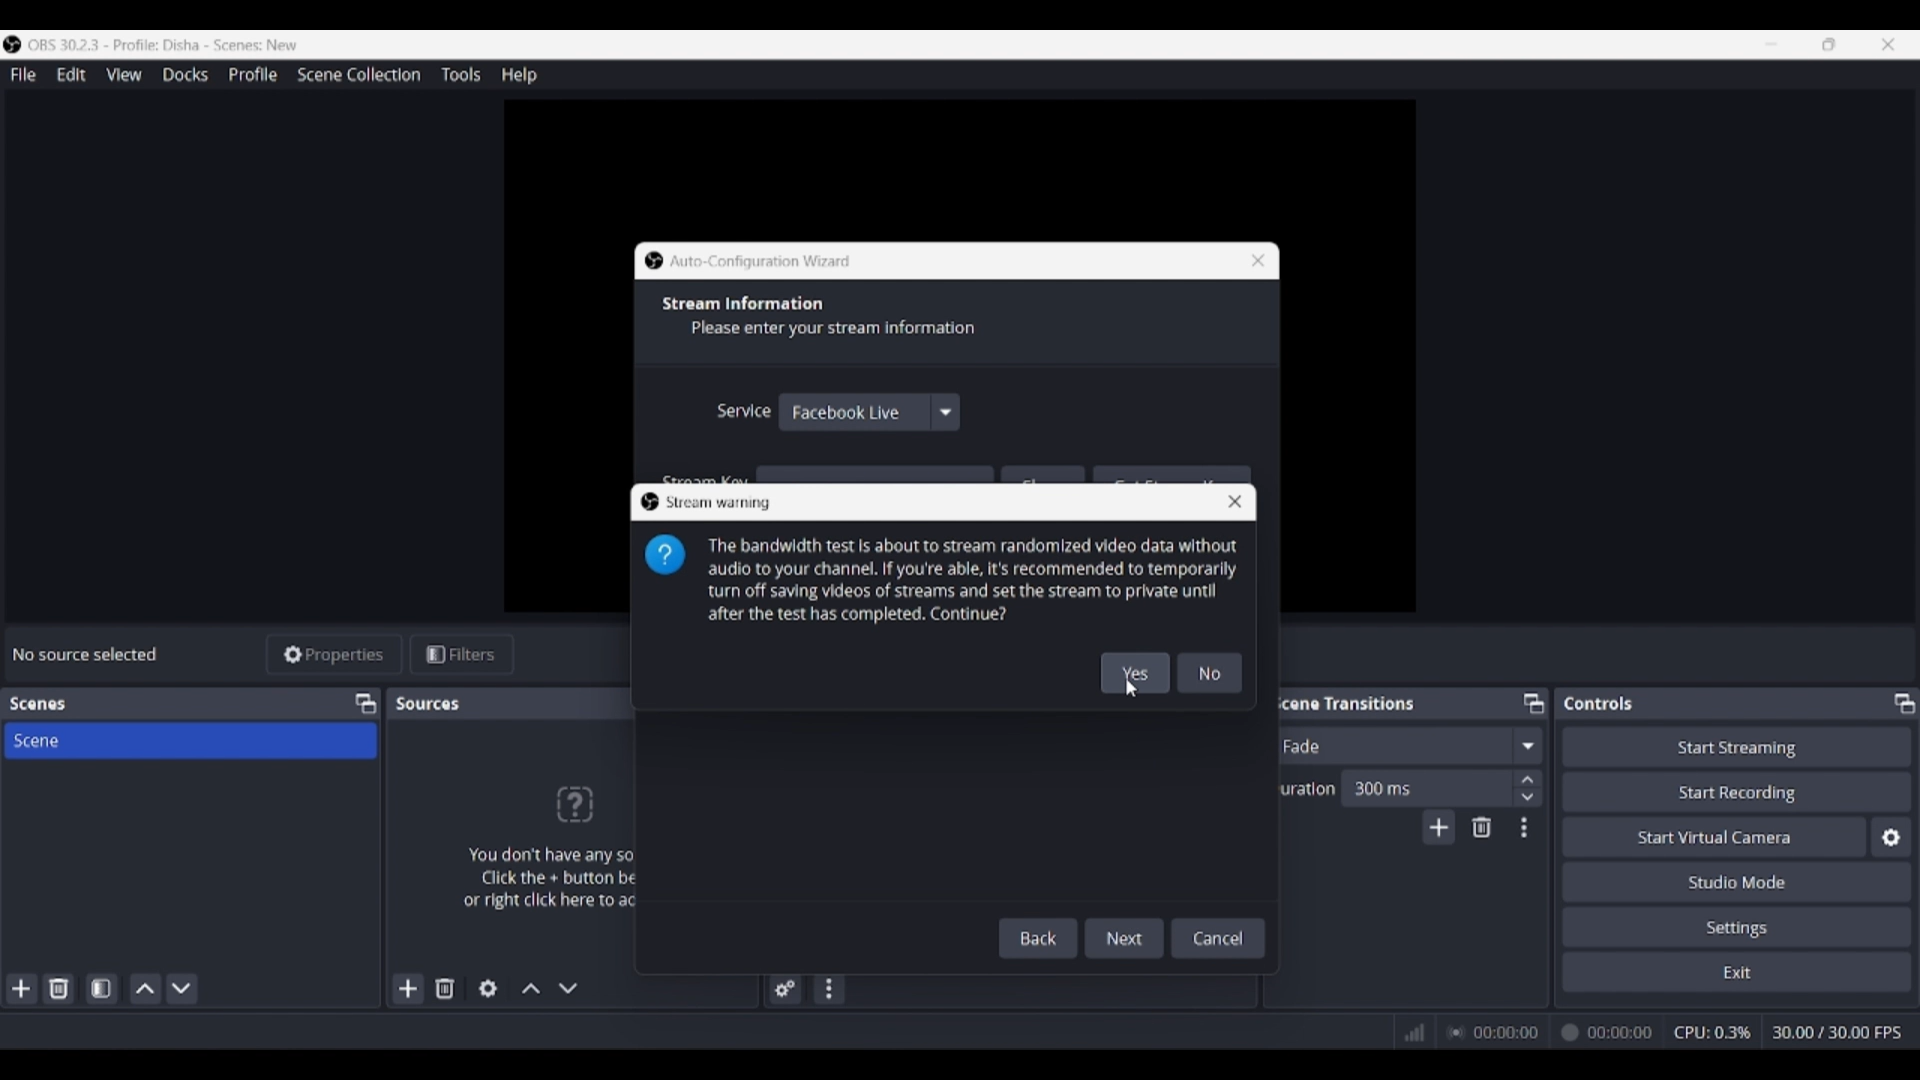  Describe the element at coordinates (462, 655) in the screenshot. I see `Filters` at that location.